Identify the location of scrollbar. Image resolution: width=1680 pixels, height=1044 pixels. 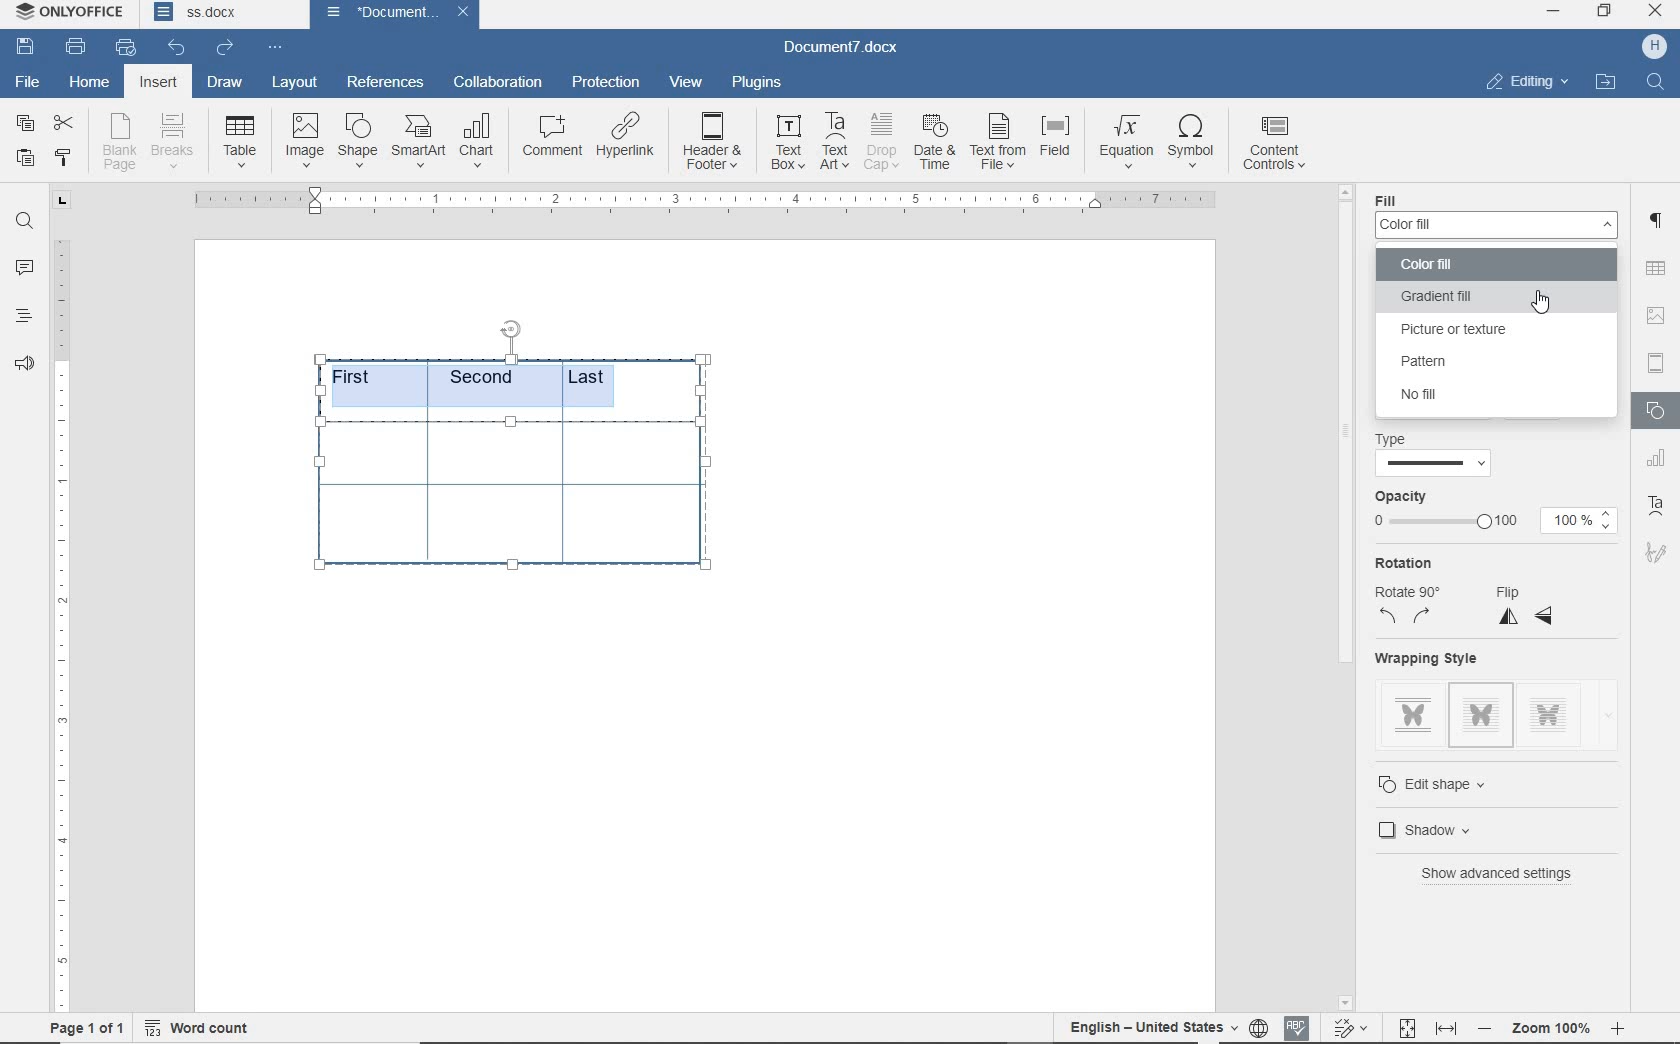
(1346, 597).